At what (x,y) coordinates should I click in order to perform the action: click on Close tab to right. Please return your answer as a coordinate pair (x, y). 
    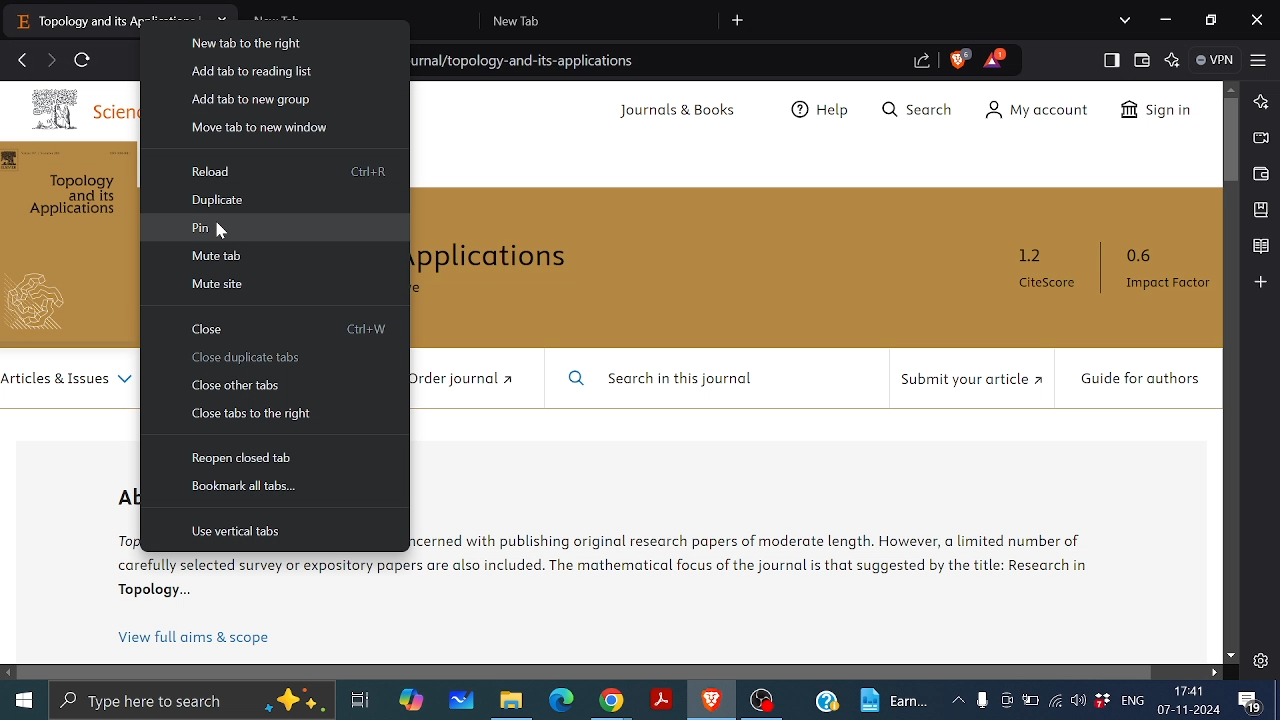
    Looking at the image, I should click on (254, 414).